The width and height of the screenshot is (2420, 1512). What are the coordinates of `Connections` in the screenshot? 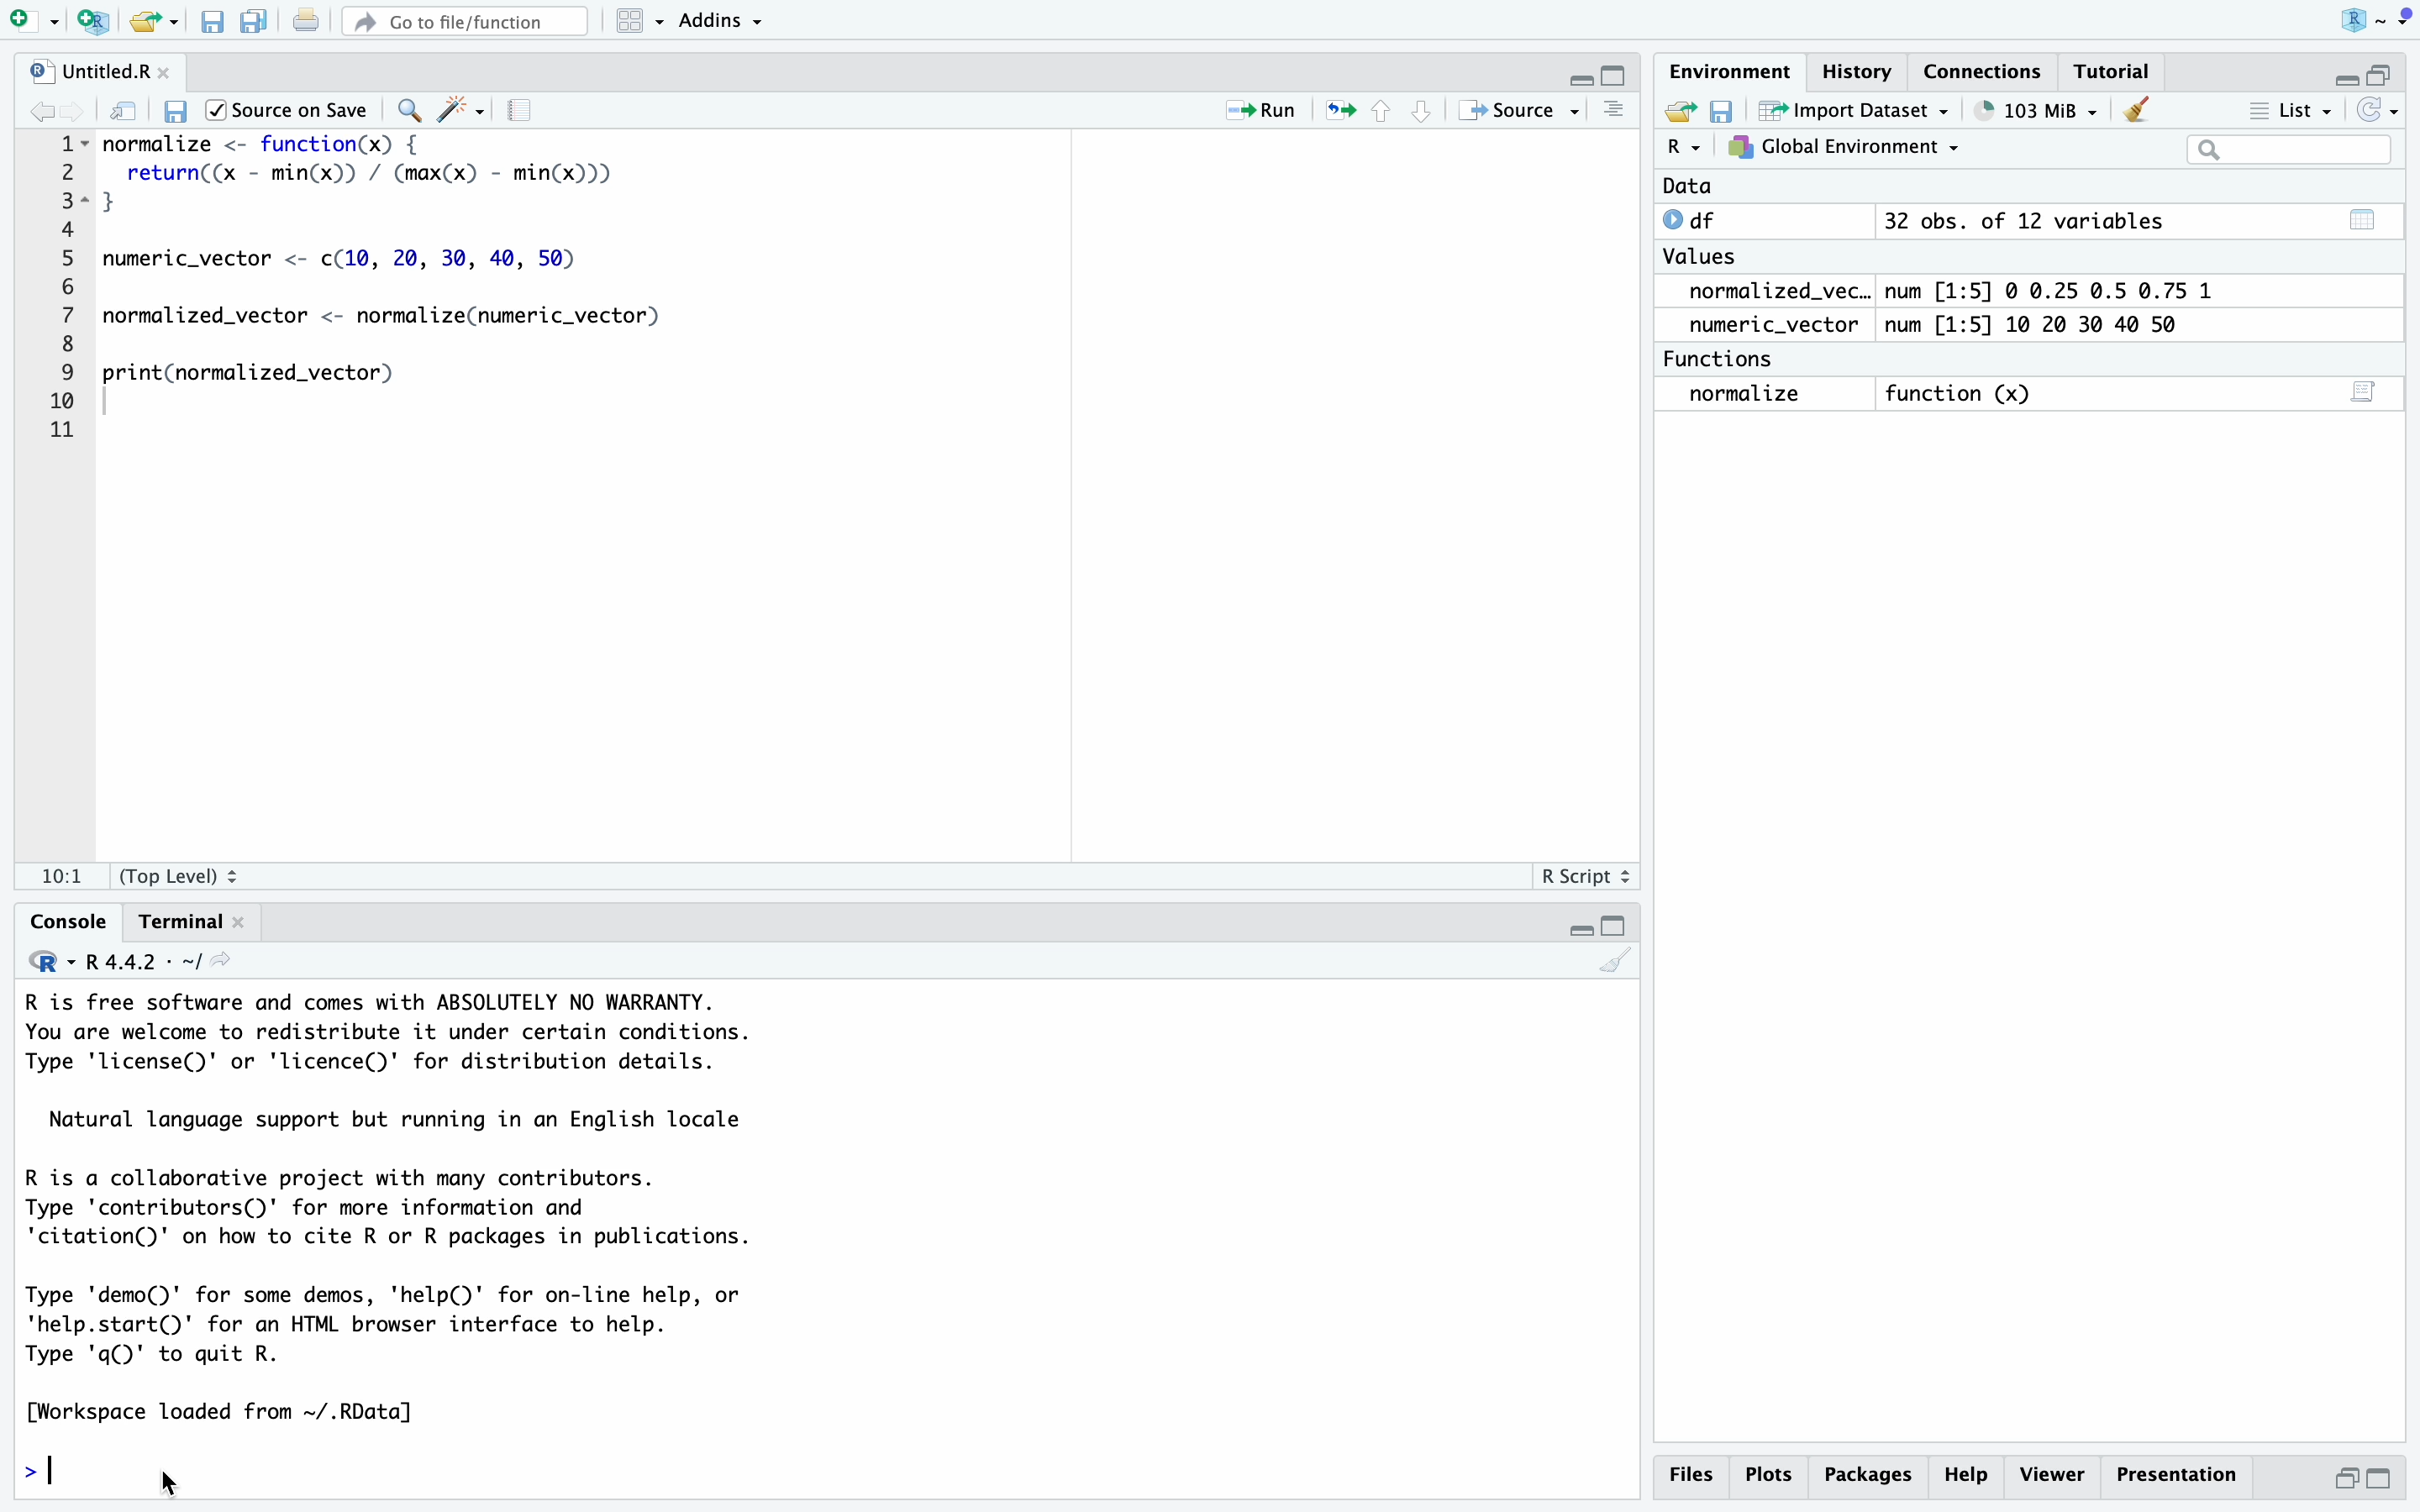 It's located at (1981, 68).